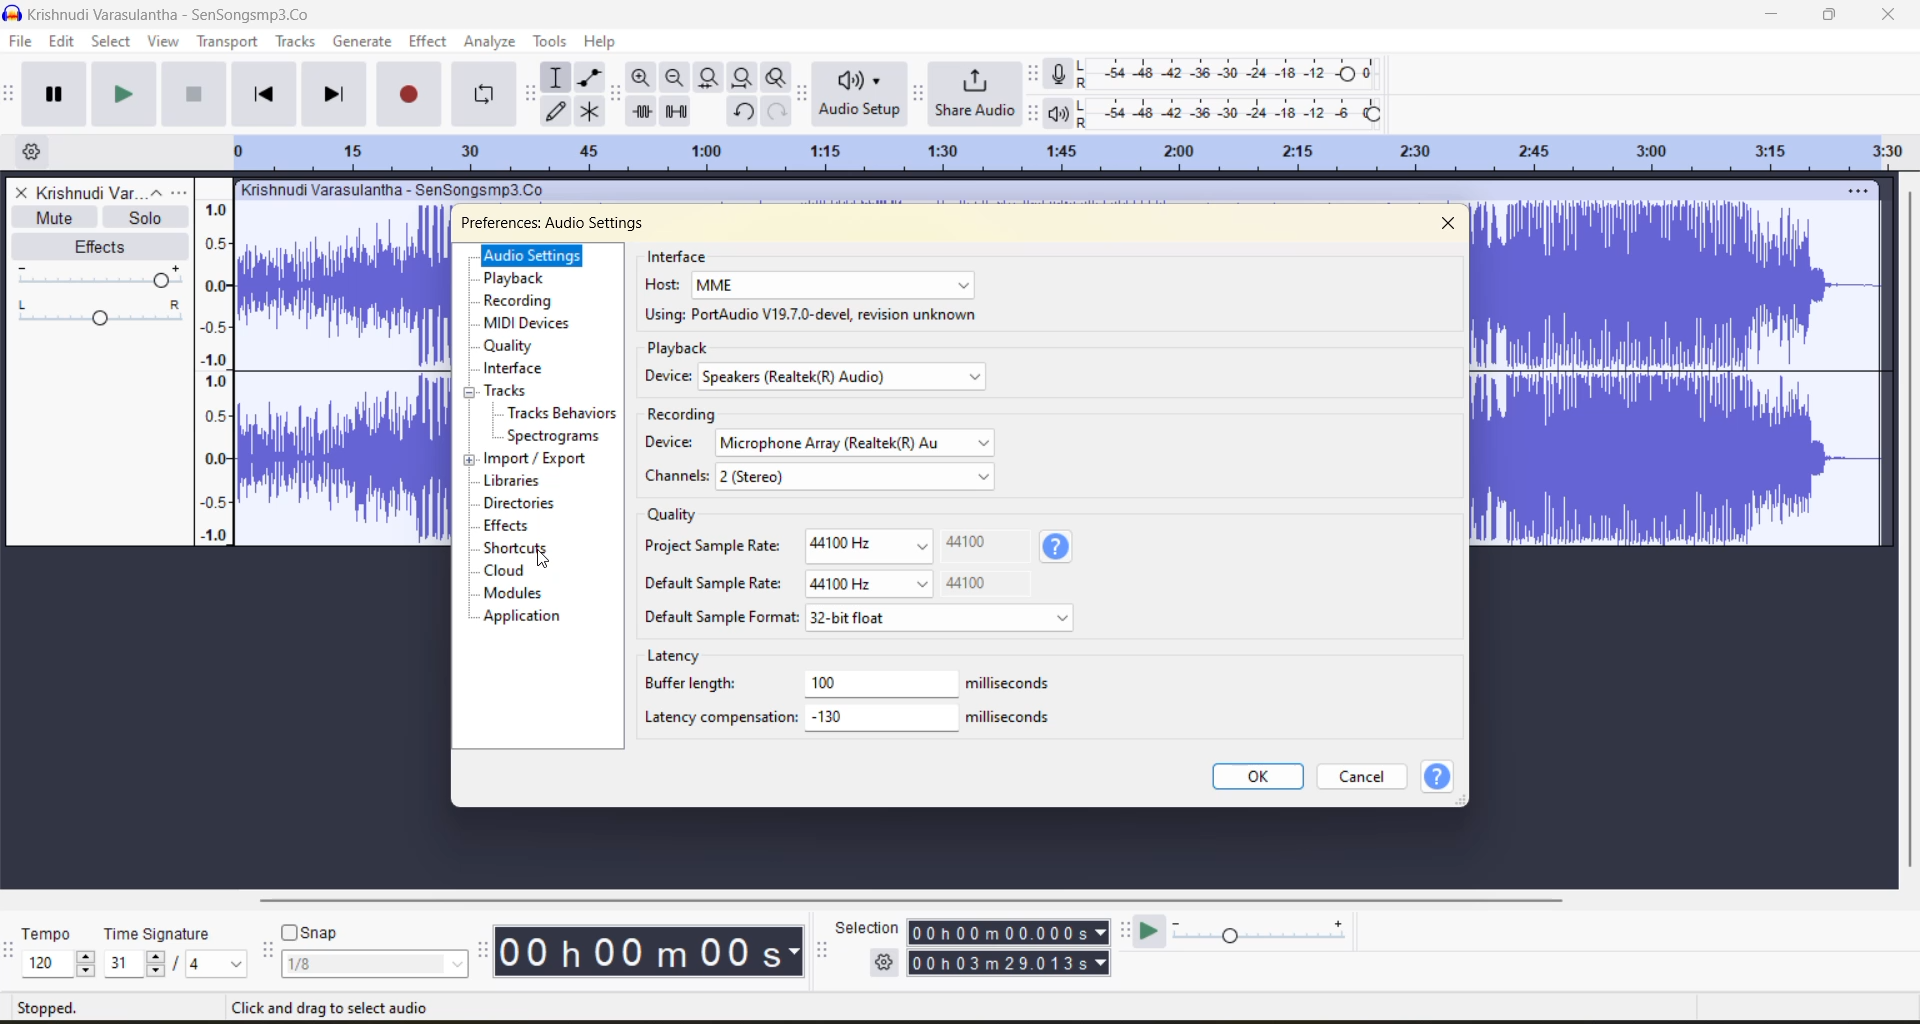 Image resolution: width=1920 pixels, height=1024 pixels. I want to click on stop, so click(195, 96).